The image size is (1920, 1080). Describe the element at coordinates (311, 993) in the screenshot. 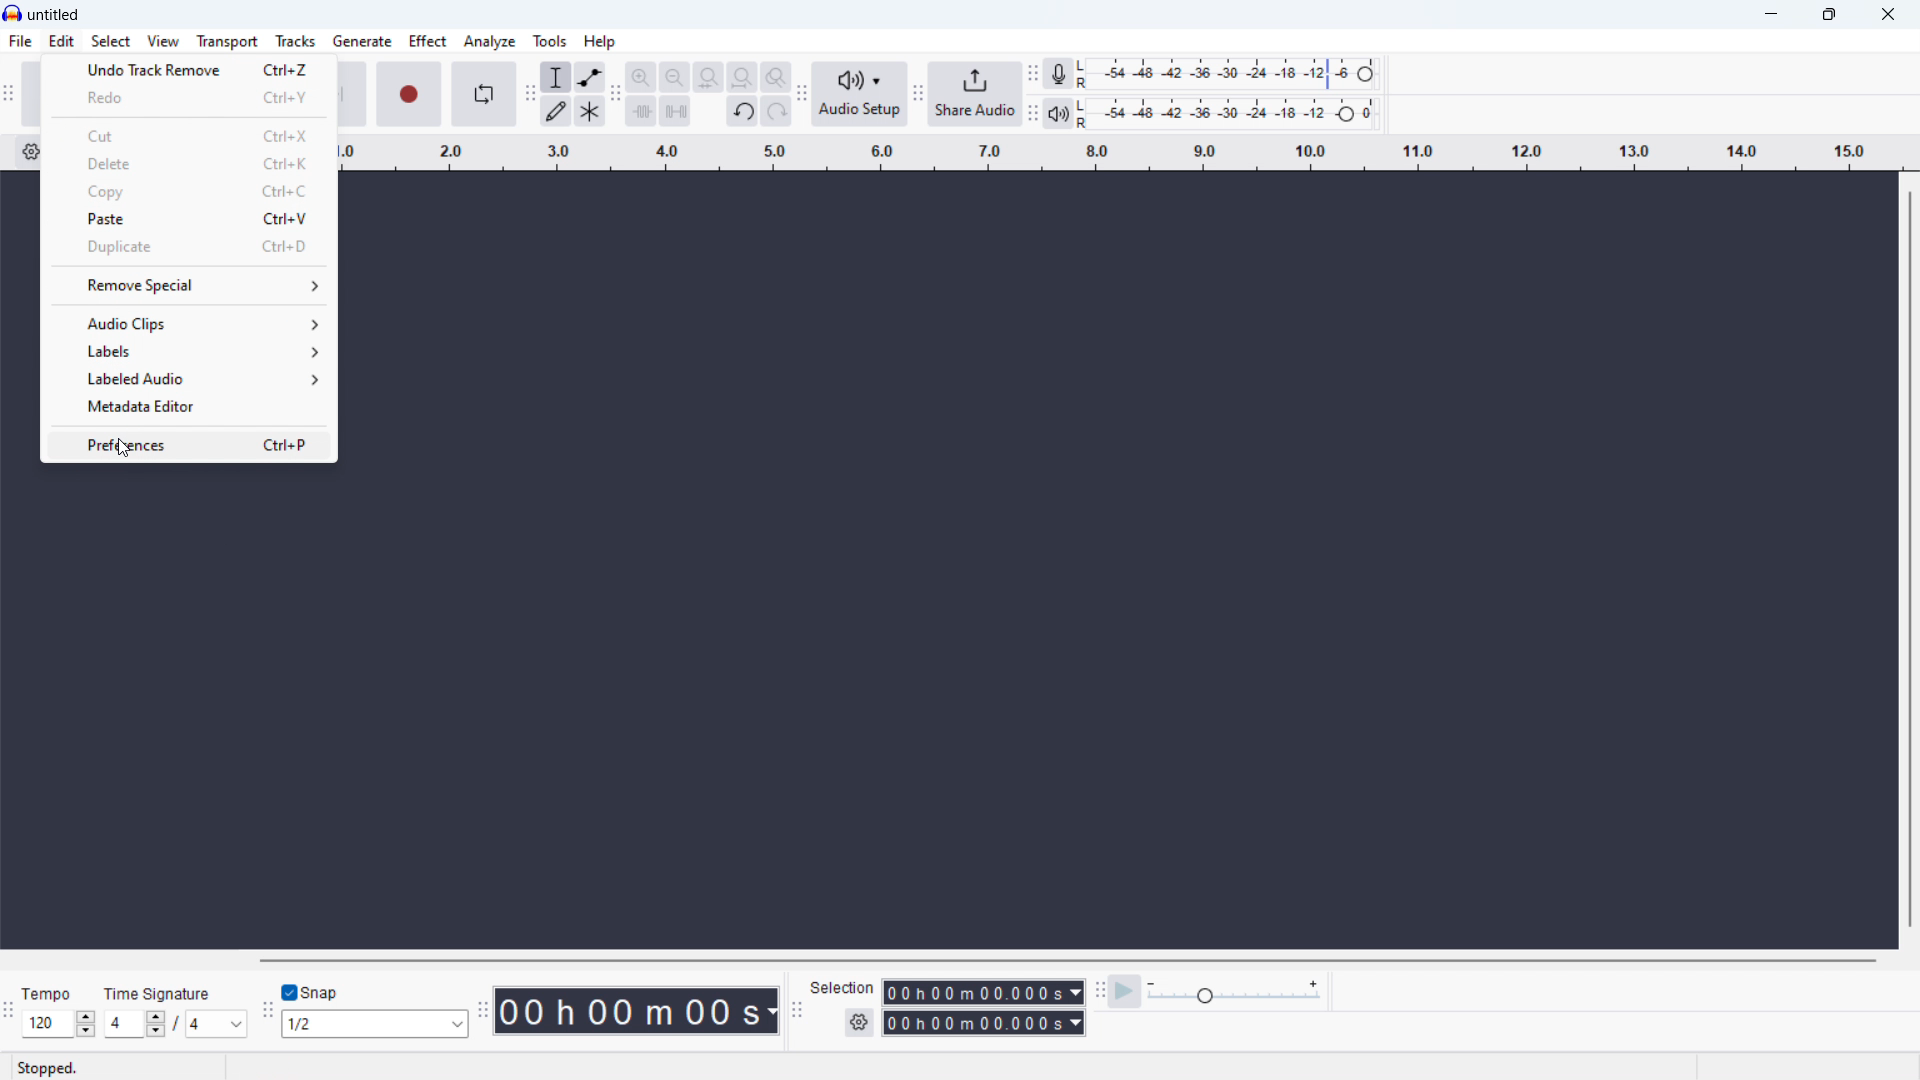

I see `toggle snap` at that location.